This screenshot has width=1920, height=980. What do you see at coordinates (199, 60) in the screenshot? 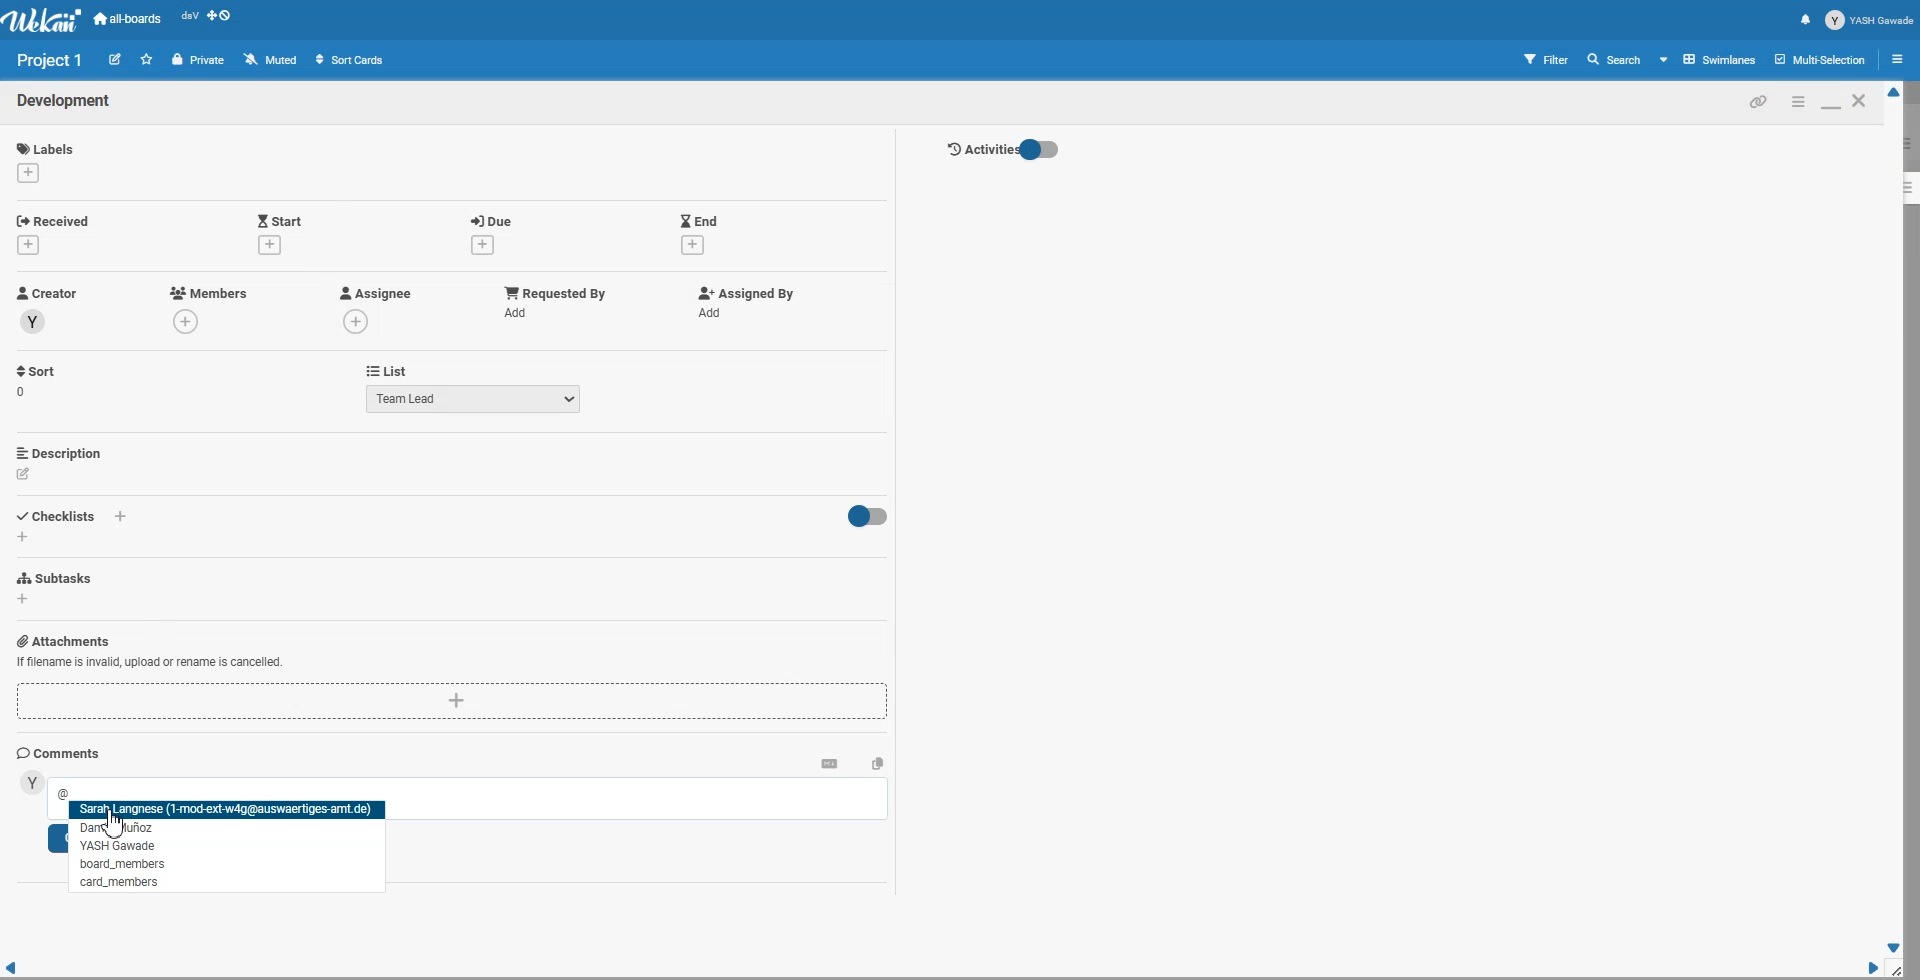
I see `Private` at bounding box center [199, 60].